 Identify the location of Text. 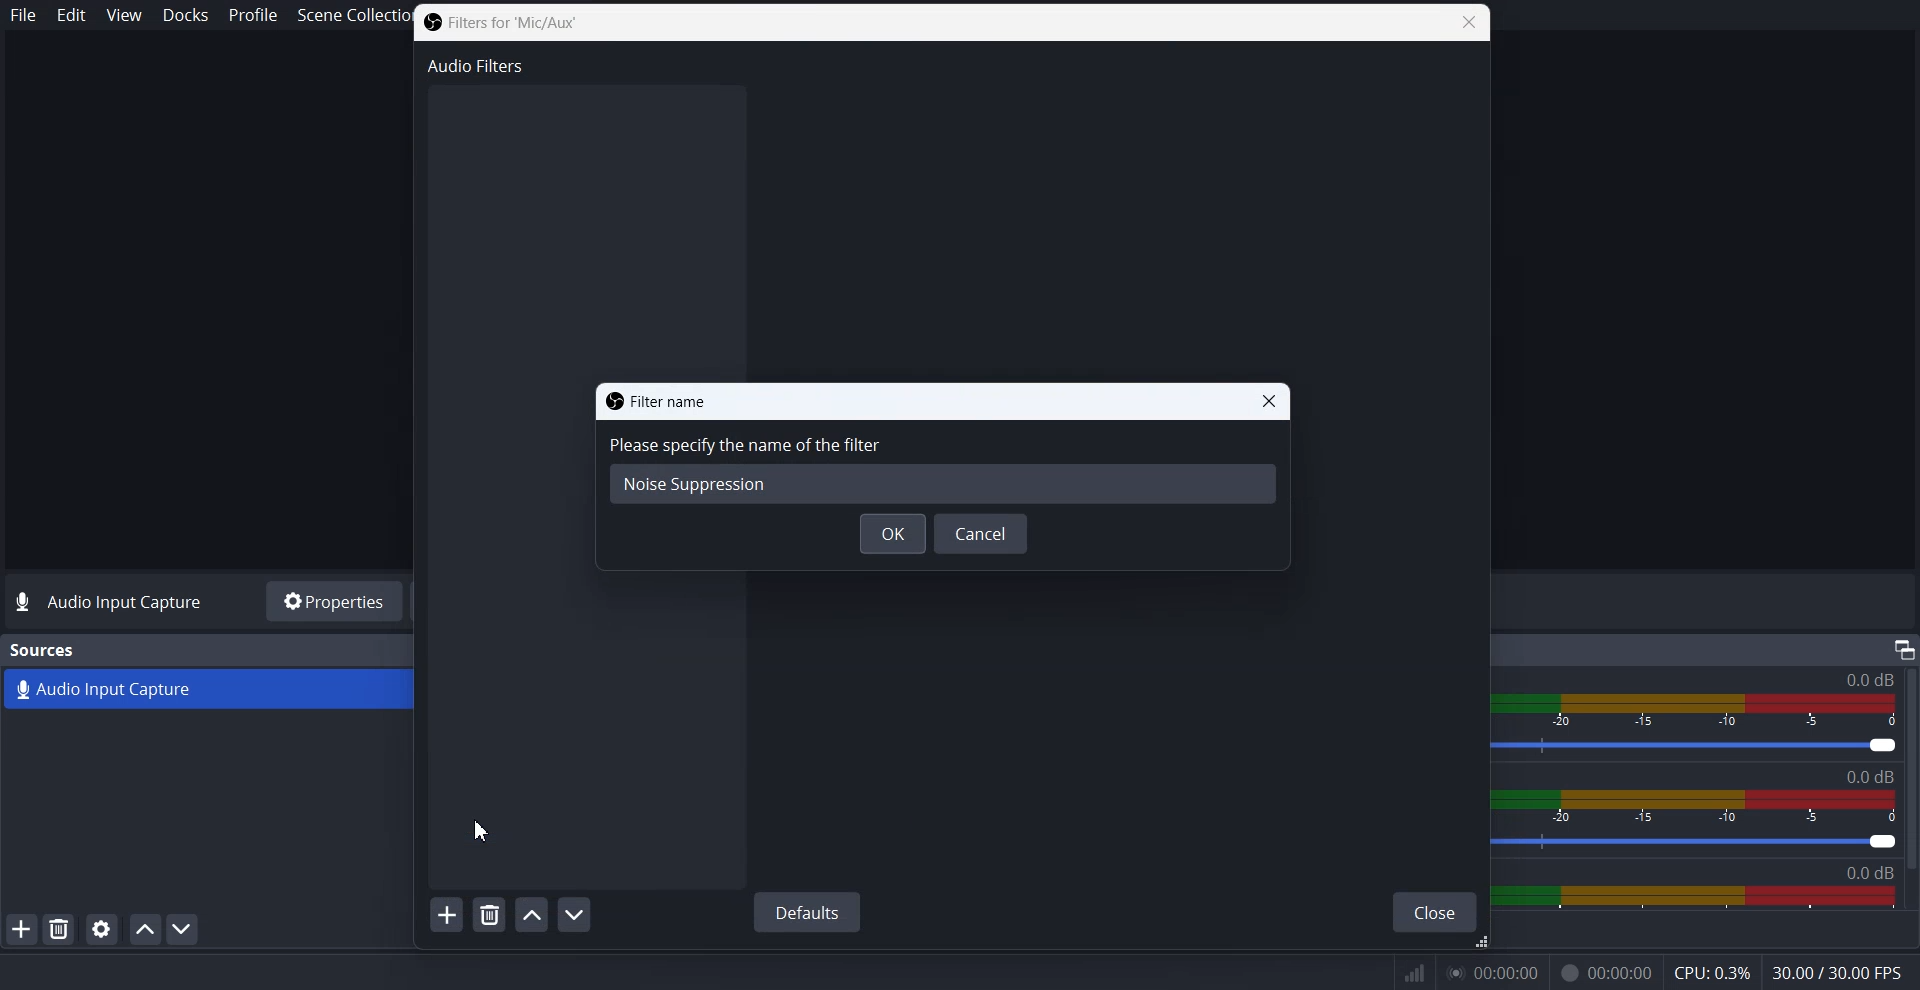
(656, 399).